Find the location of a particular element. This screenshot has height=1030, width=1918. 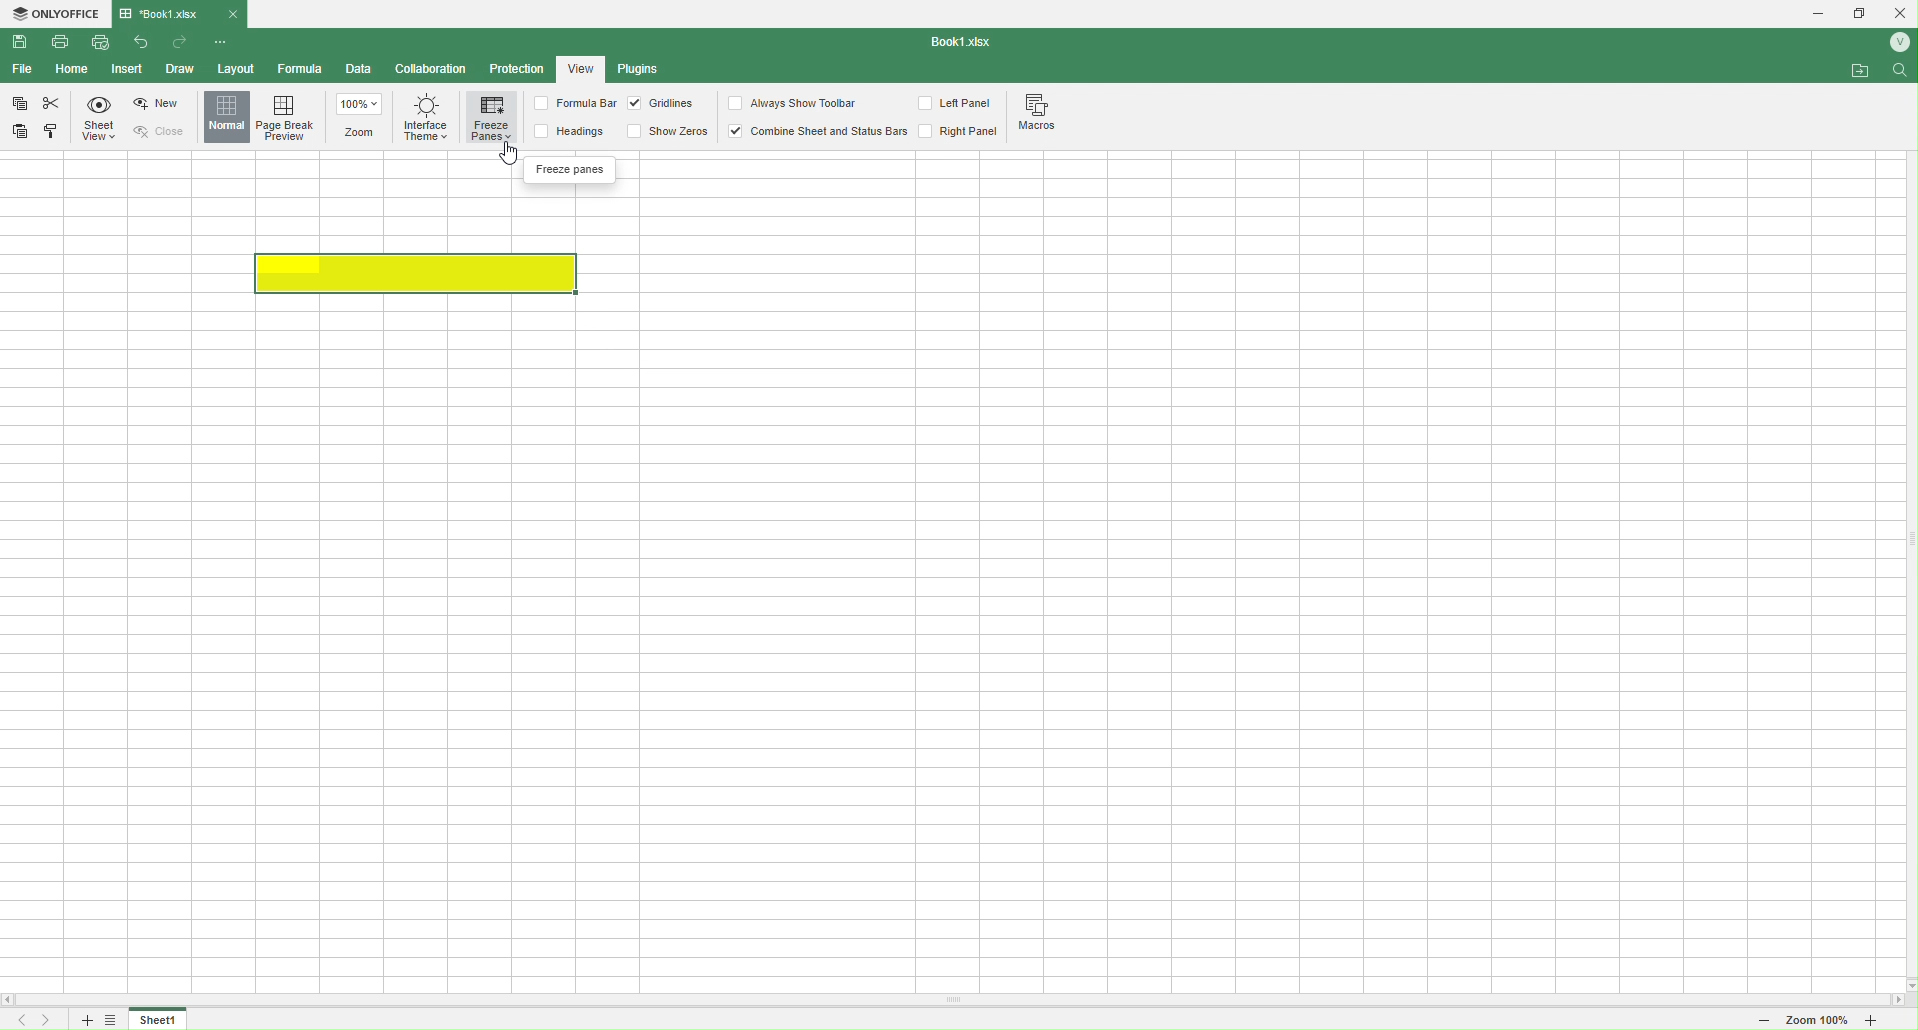

Close is located at coordinates (1900, 12).